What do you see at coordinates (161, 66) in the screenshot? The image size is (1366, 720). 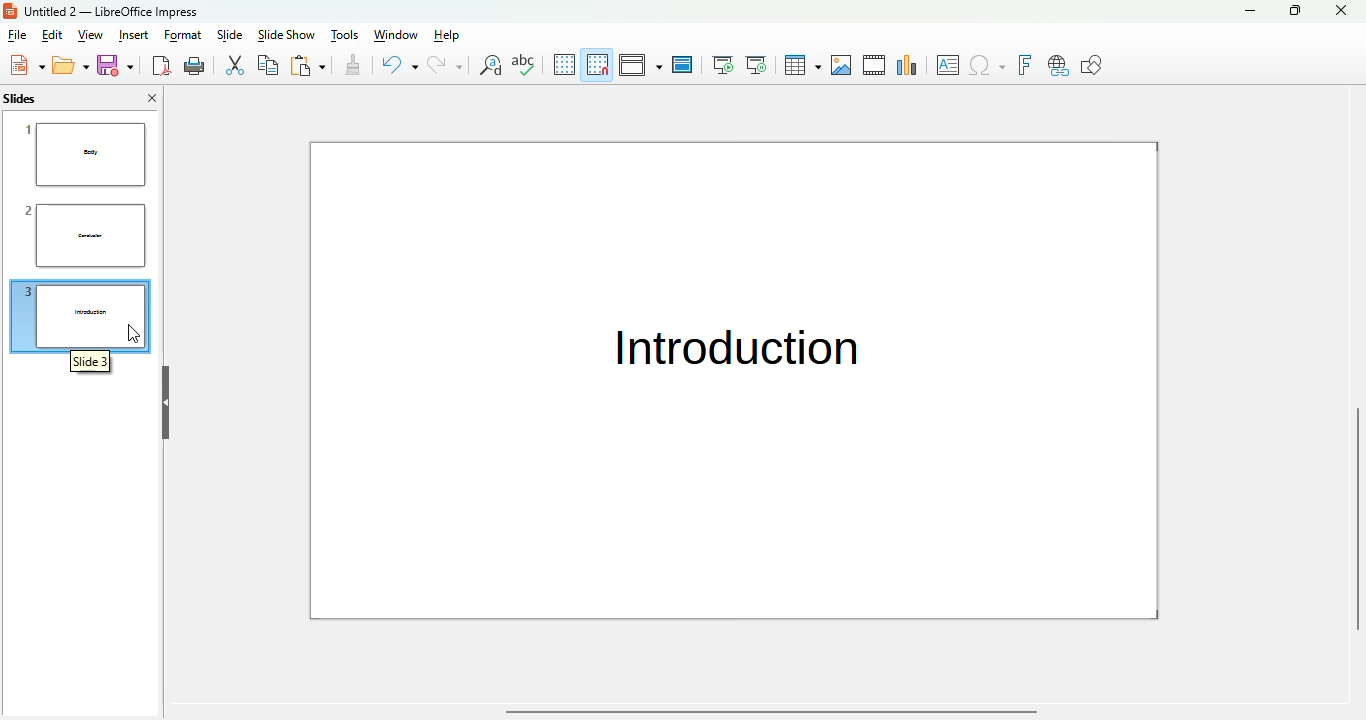 I see `export directly as PDF` at bounding box center [161, 66].